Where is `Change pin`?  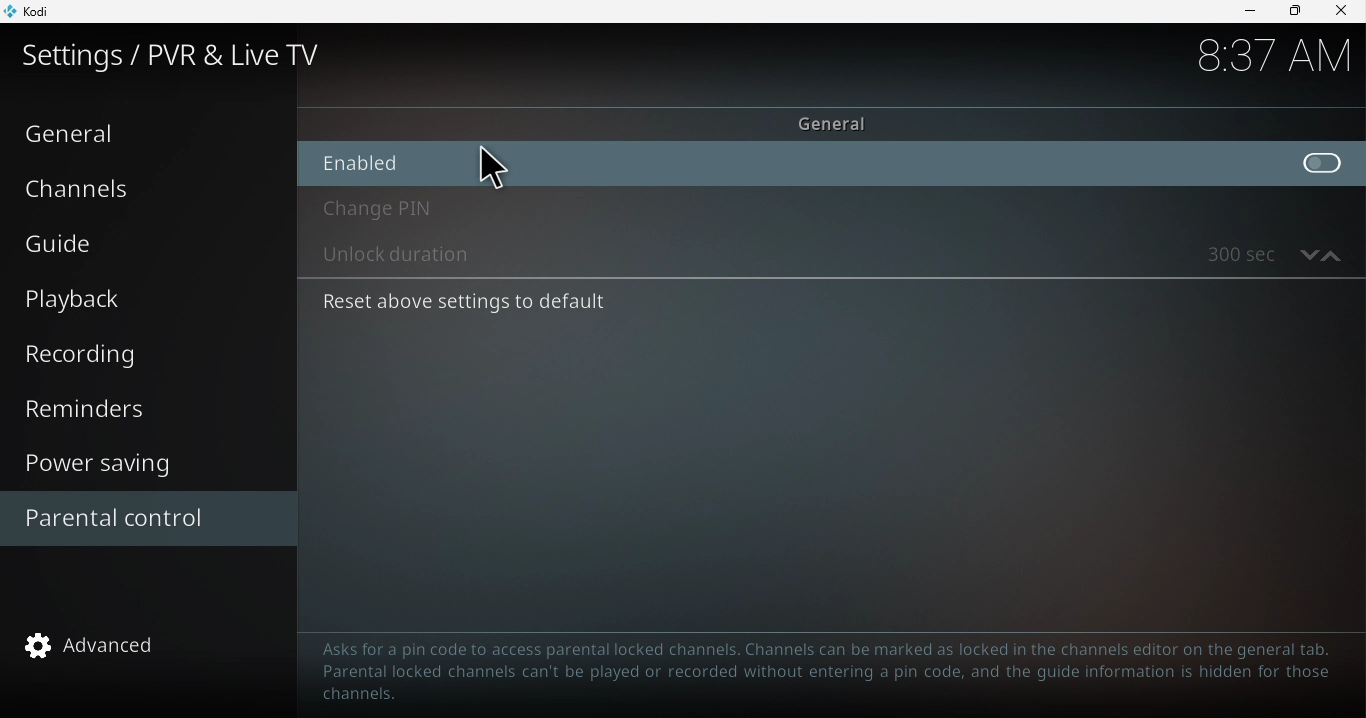 Change pin is located at coordinates (828, 211).